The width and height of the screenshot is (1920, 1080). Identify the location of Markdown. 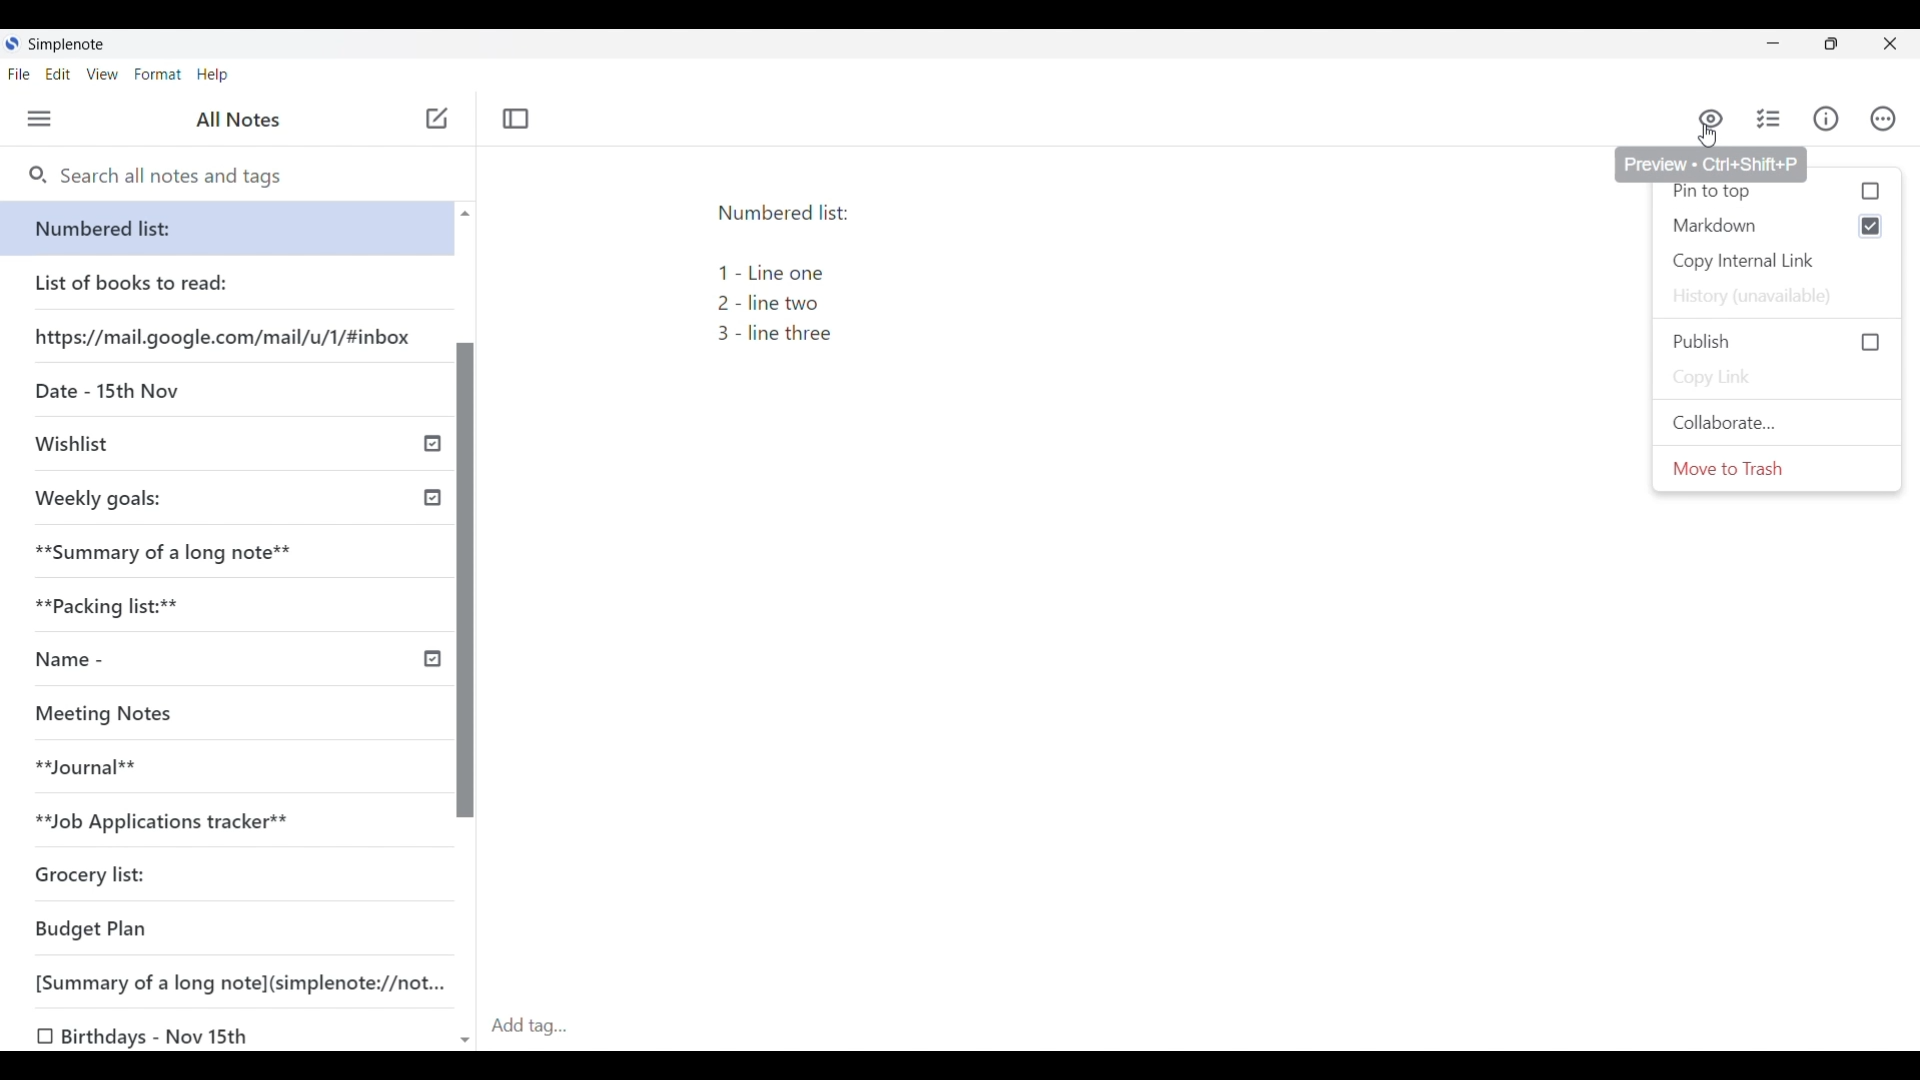
(1732, 227).